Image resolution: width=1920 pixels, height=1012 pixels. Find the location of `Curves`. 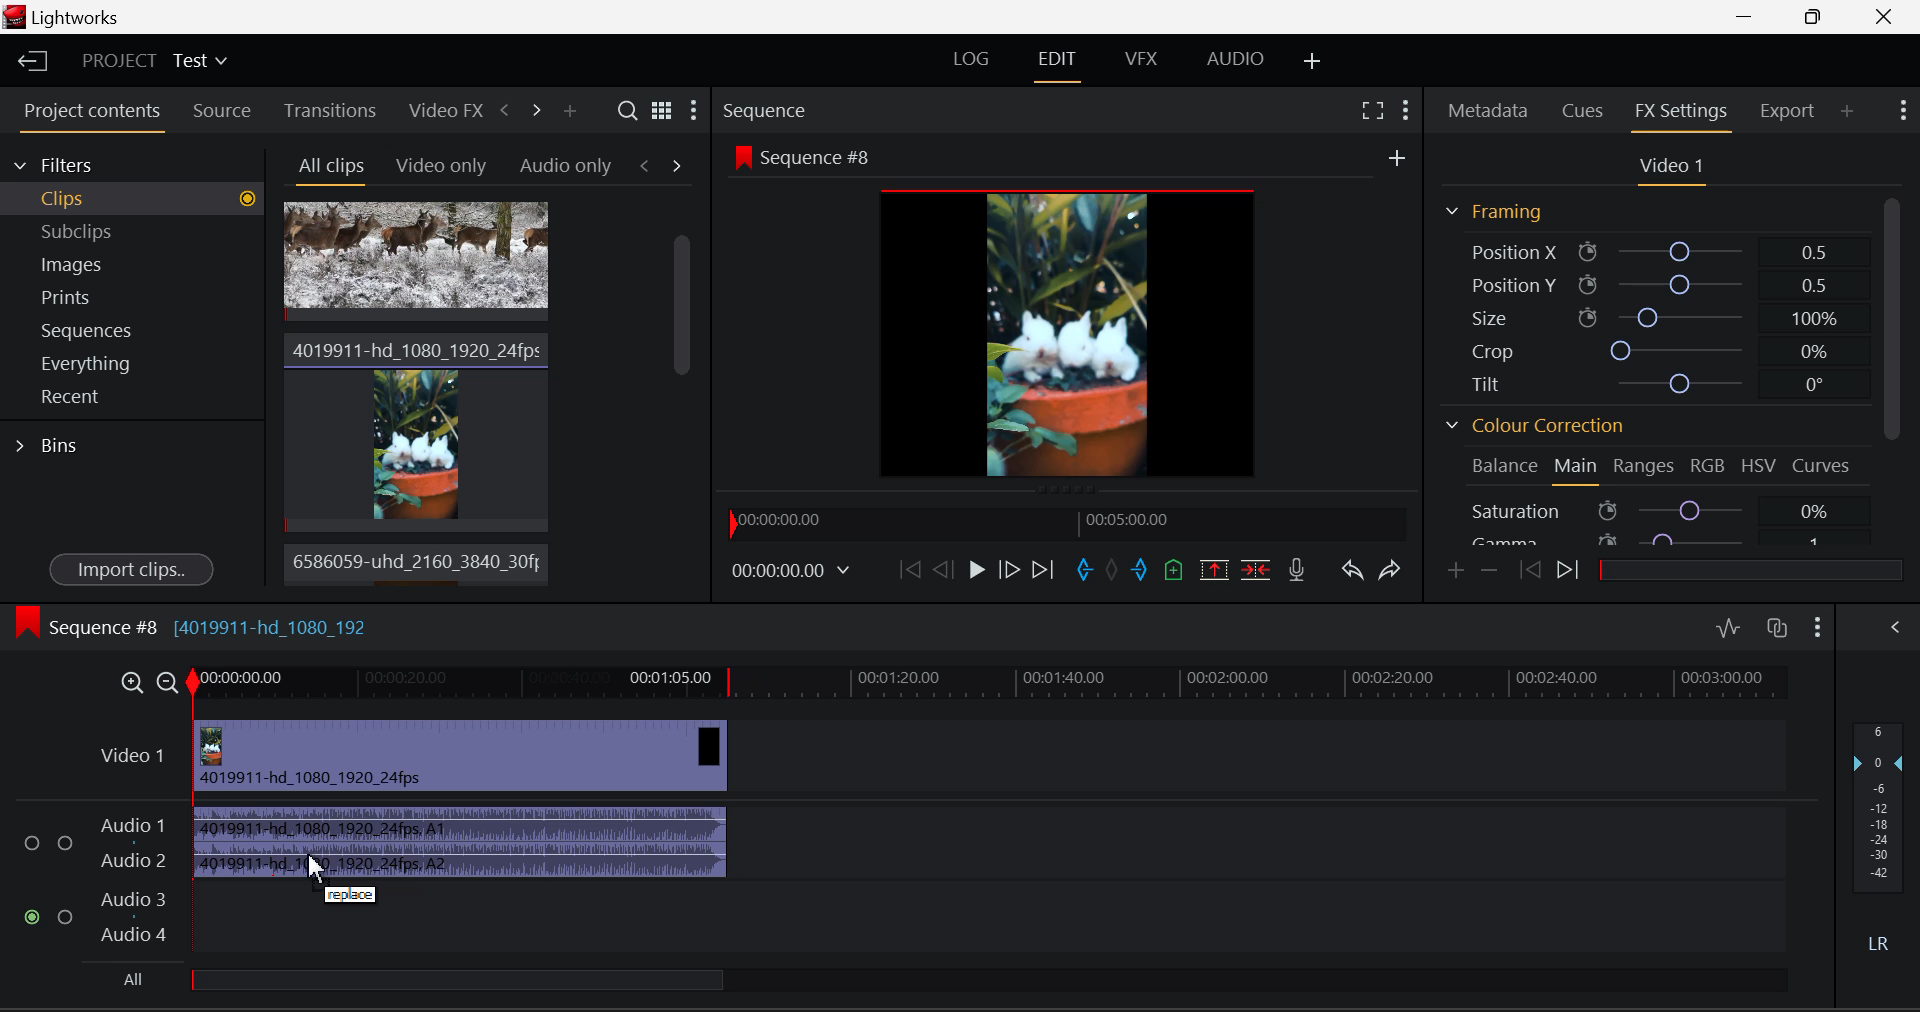

Curves is located at coordinates (1826, 464).